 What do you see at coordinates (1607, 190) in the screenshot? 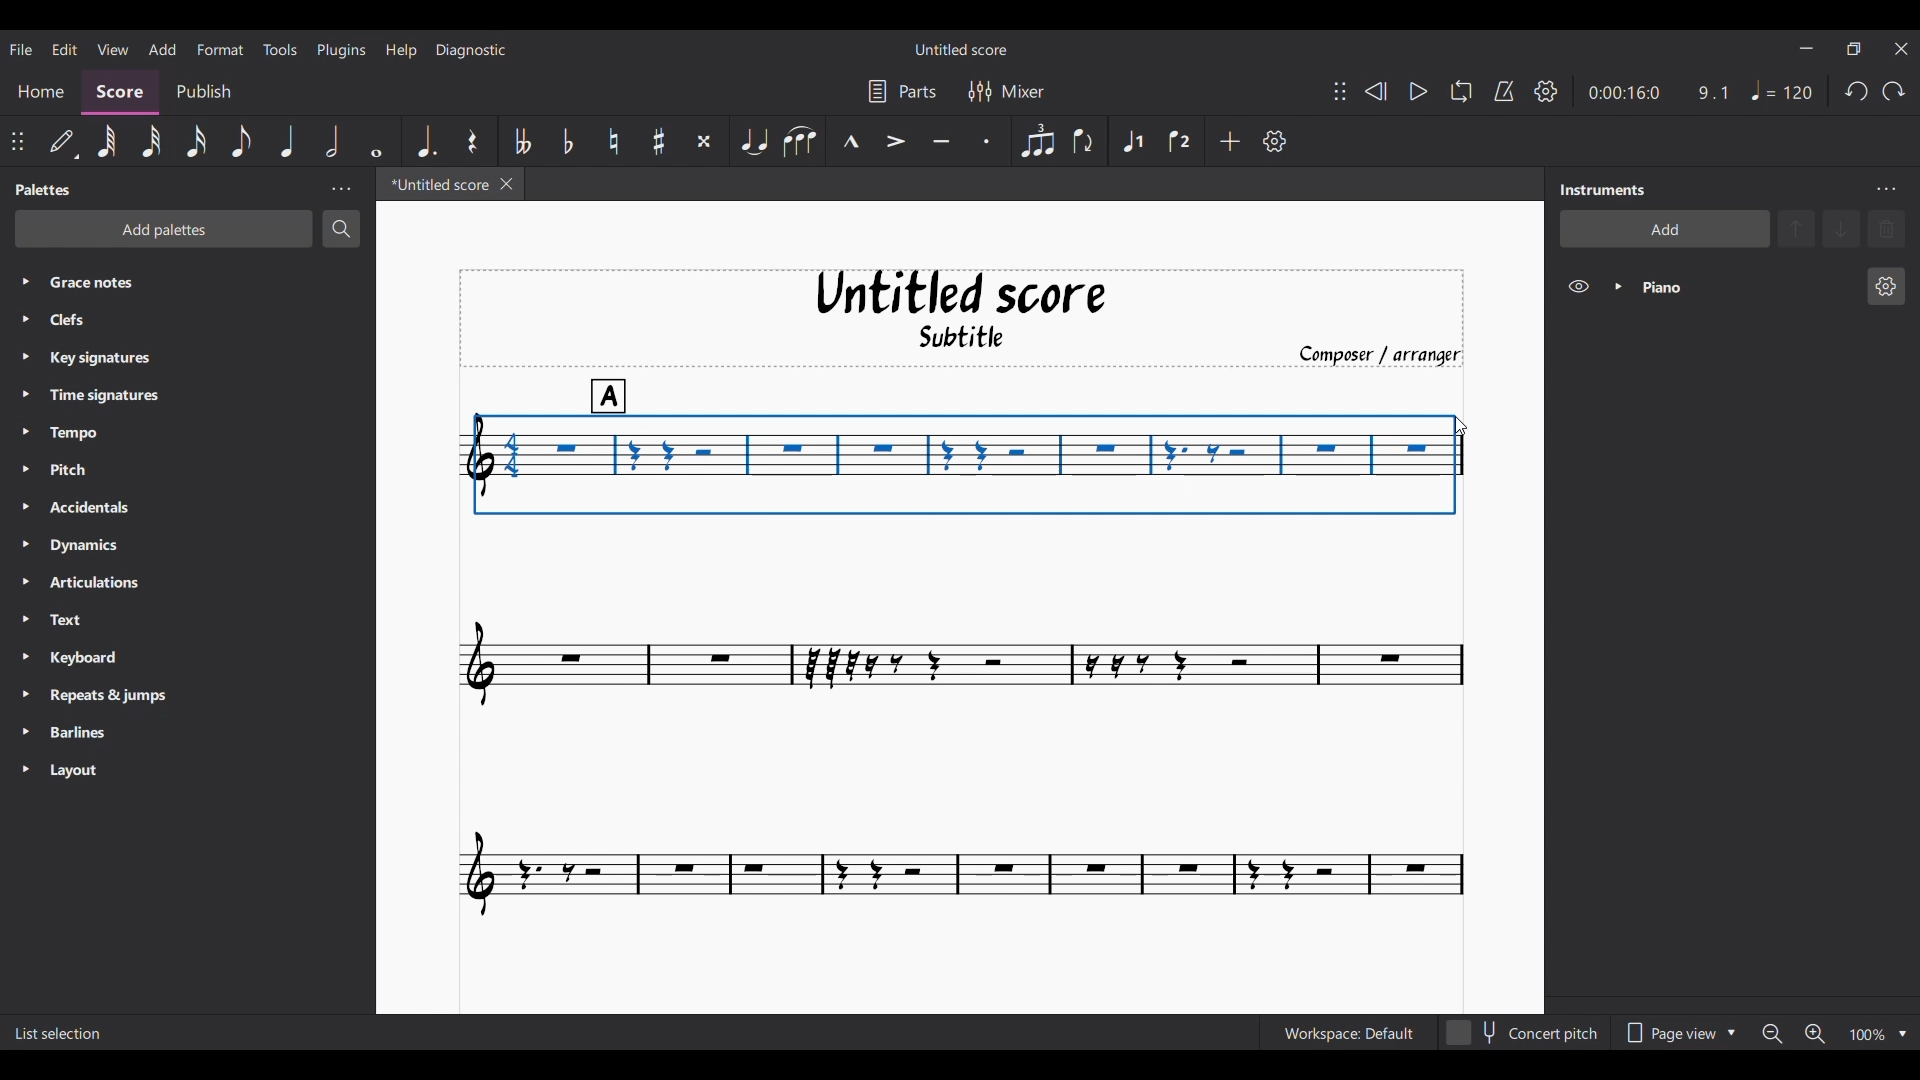
I see `Panel title` at bounding box center [1607, 190].